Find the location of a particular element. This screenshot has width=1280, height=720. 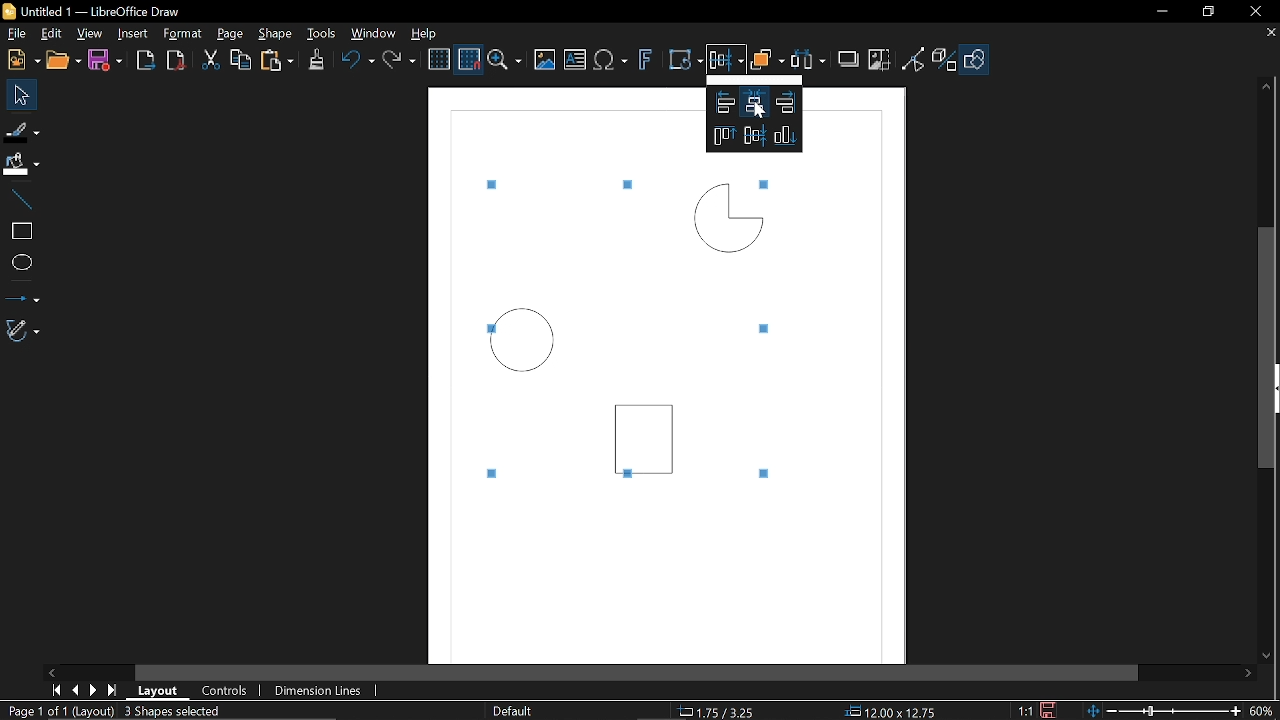

Align bottom is located at coordinates (786, 136).